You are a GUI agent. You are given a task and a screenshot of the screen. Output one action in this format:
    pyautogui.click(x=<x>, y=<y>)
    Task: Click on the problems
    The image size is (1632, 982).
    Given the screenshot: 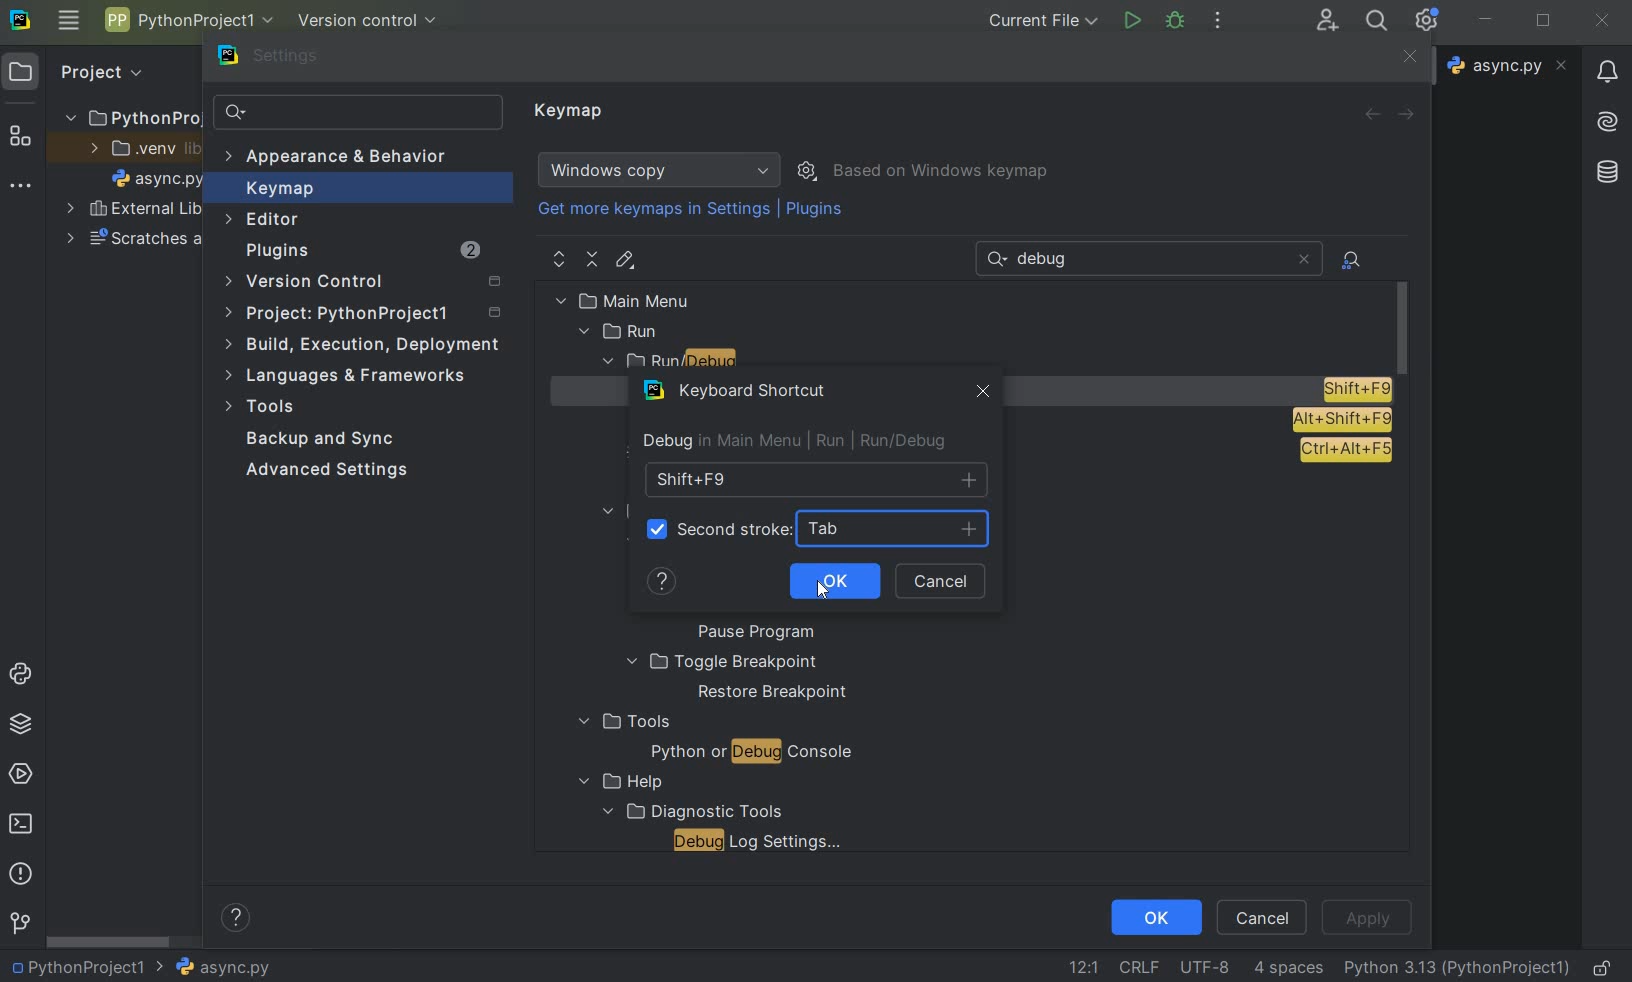 What is the action you would take?
    pyautogui.click(x=19, y=872)
    